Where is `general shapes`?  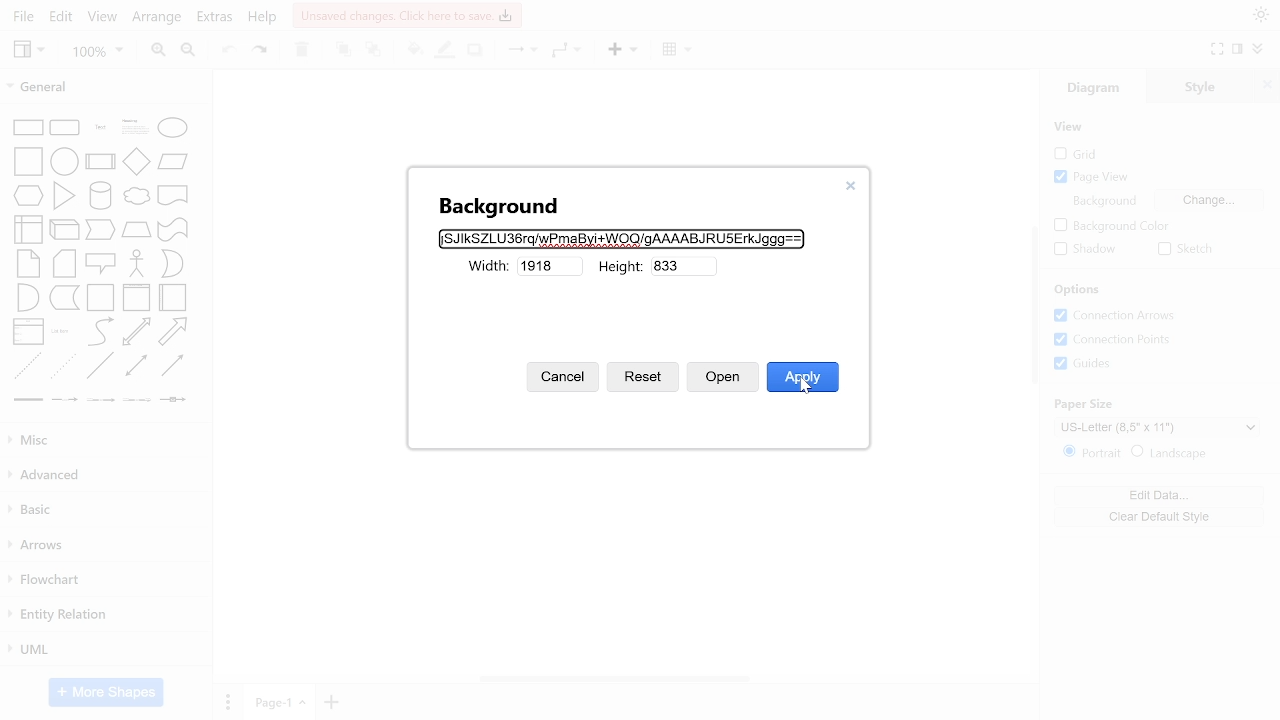
general shapes is located at coordinates (133, 197).